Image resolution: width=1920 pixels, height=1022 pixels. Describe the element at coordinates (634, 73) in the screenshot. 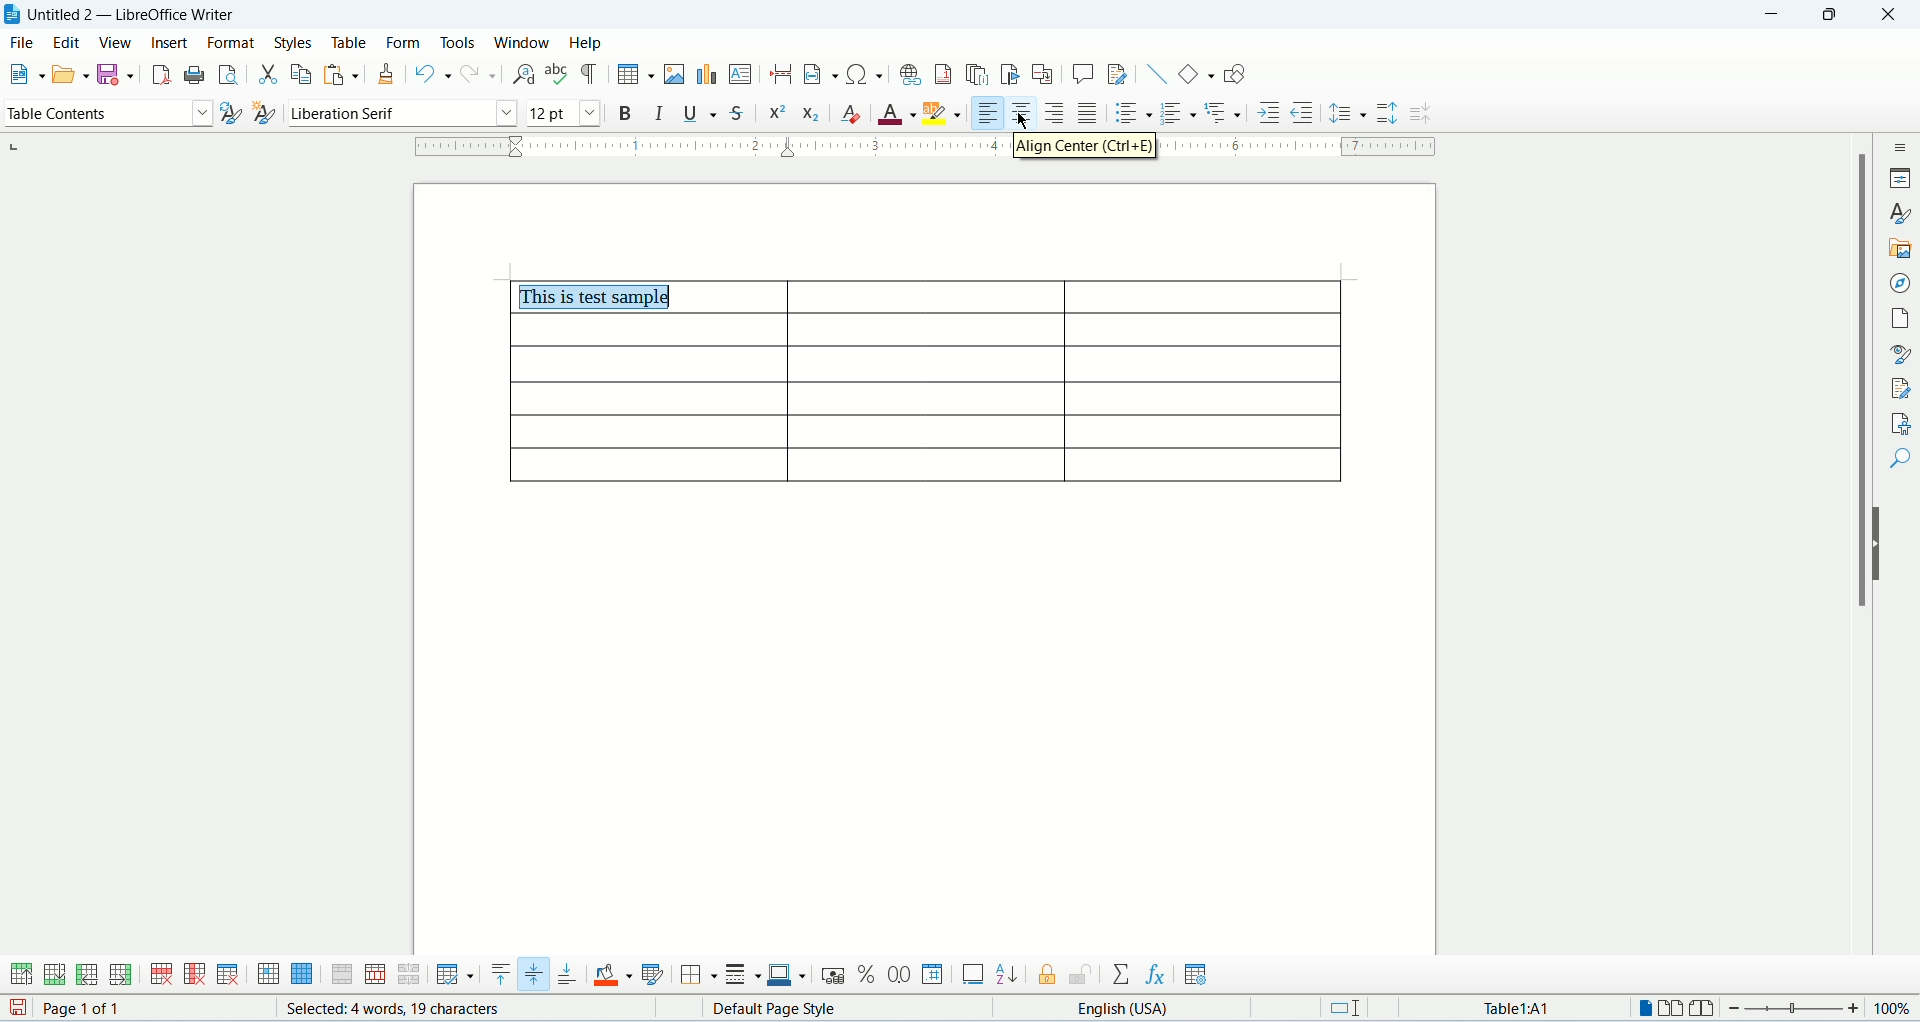

I see `insert table` at that location.